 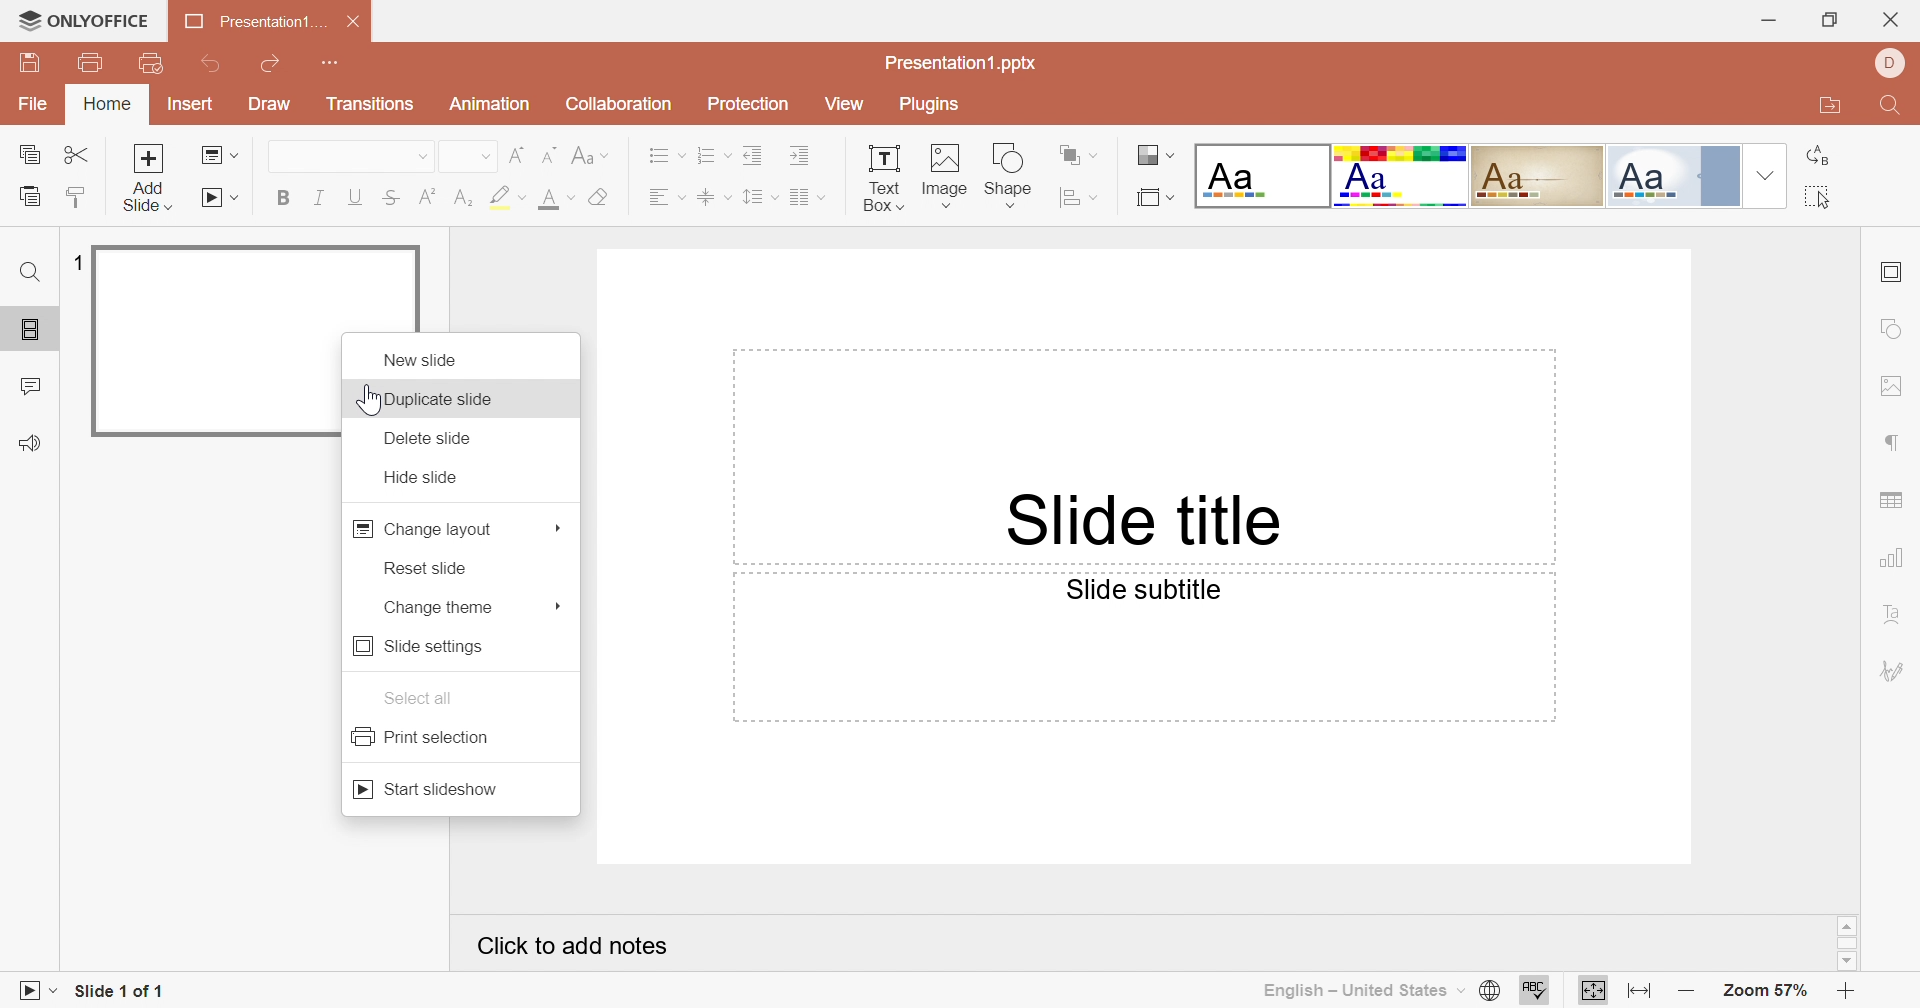 I want to click on Shape settings, so click(x=1891, y=328).